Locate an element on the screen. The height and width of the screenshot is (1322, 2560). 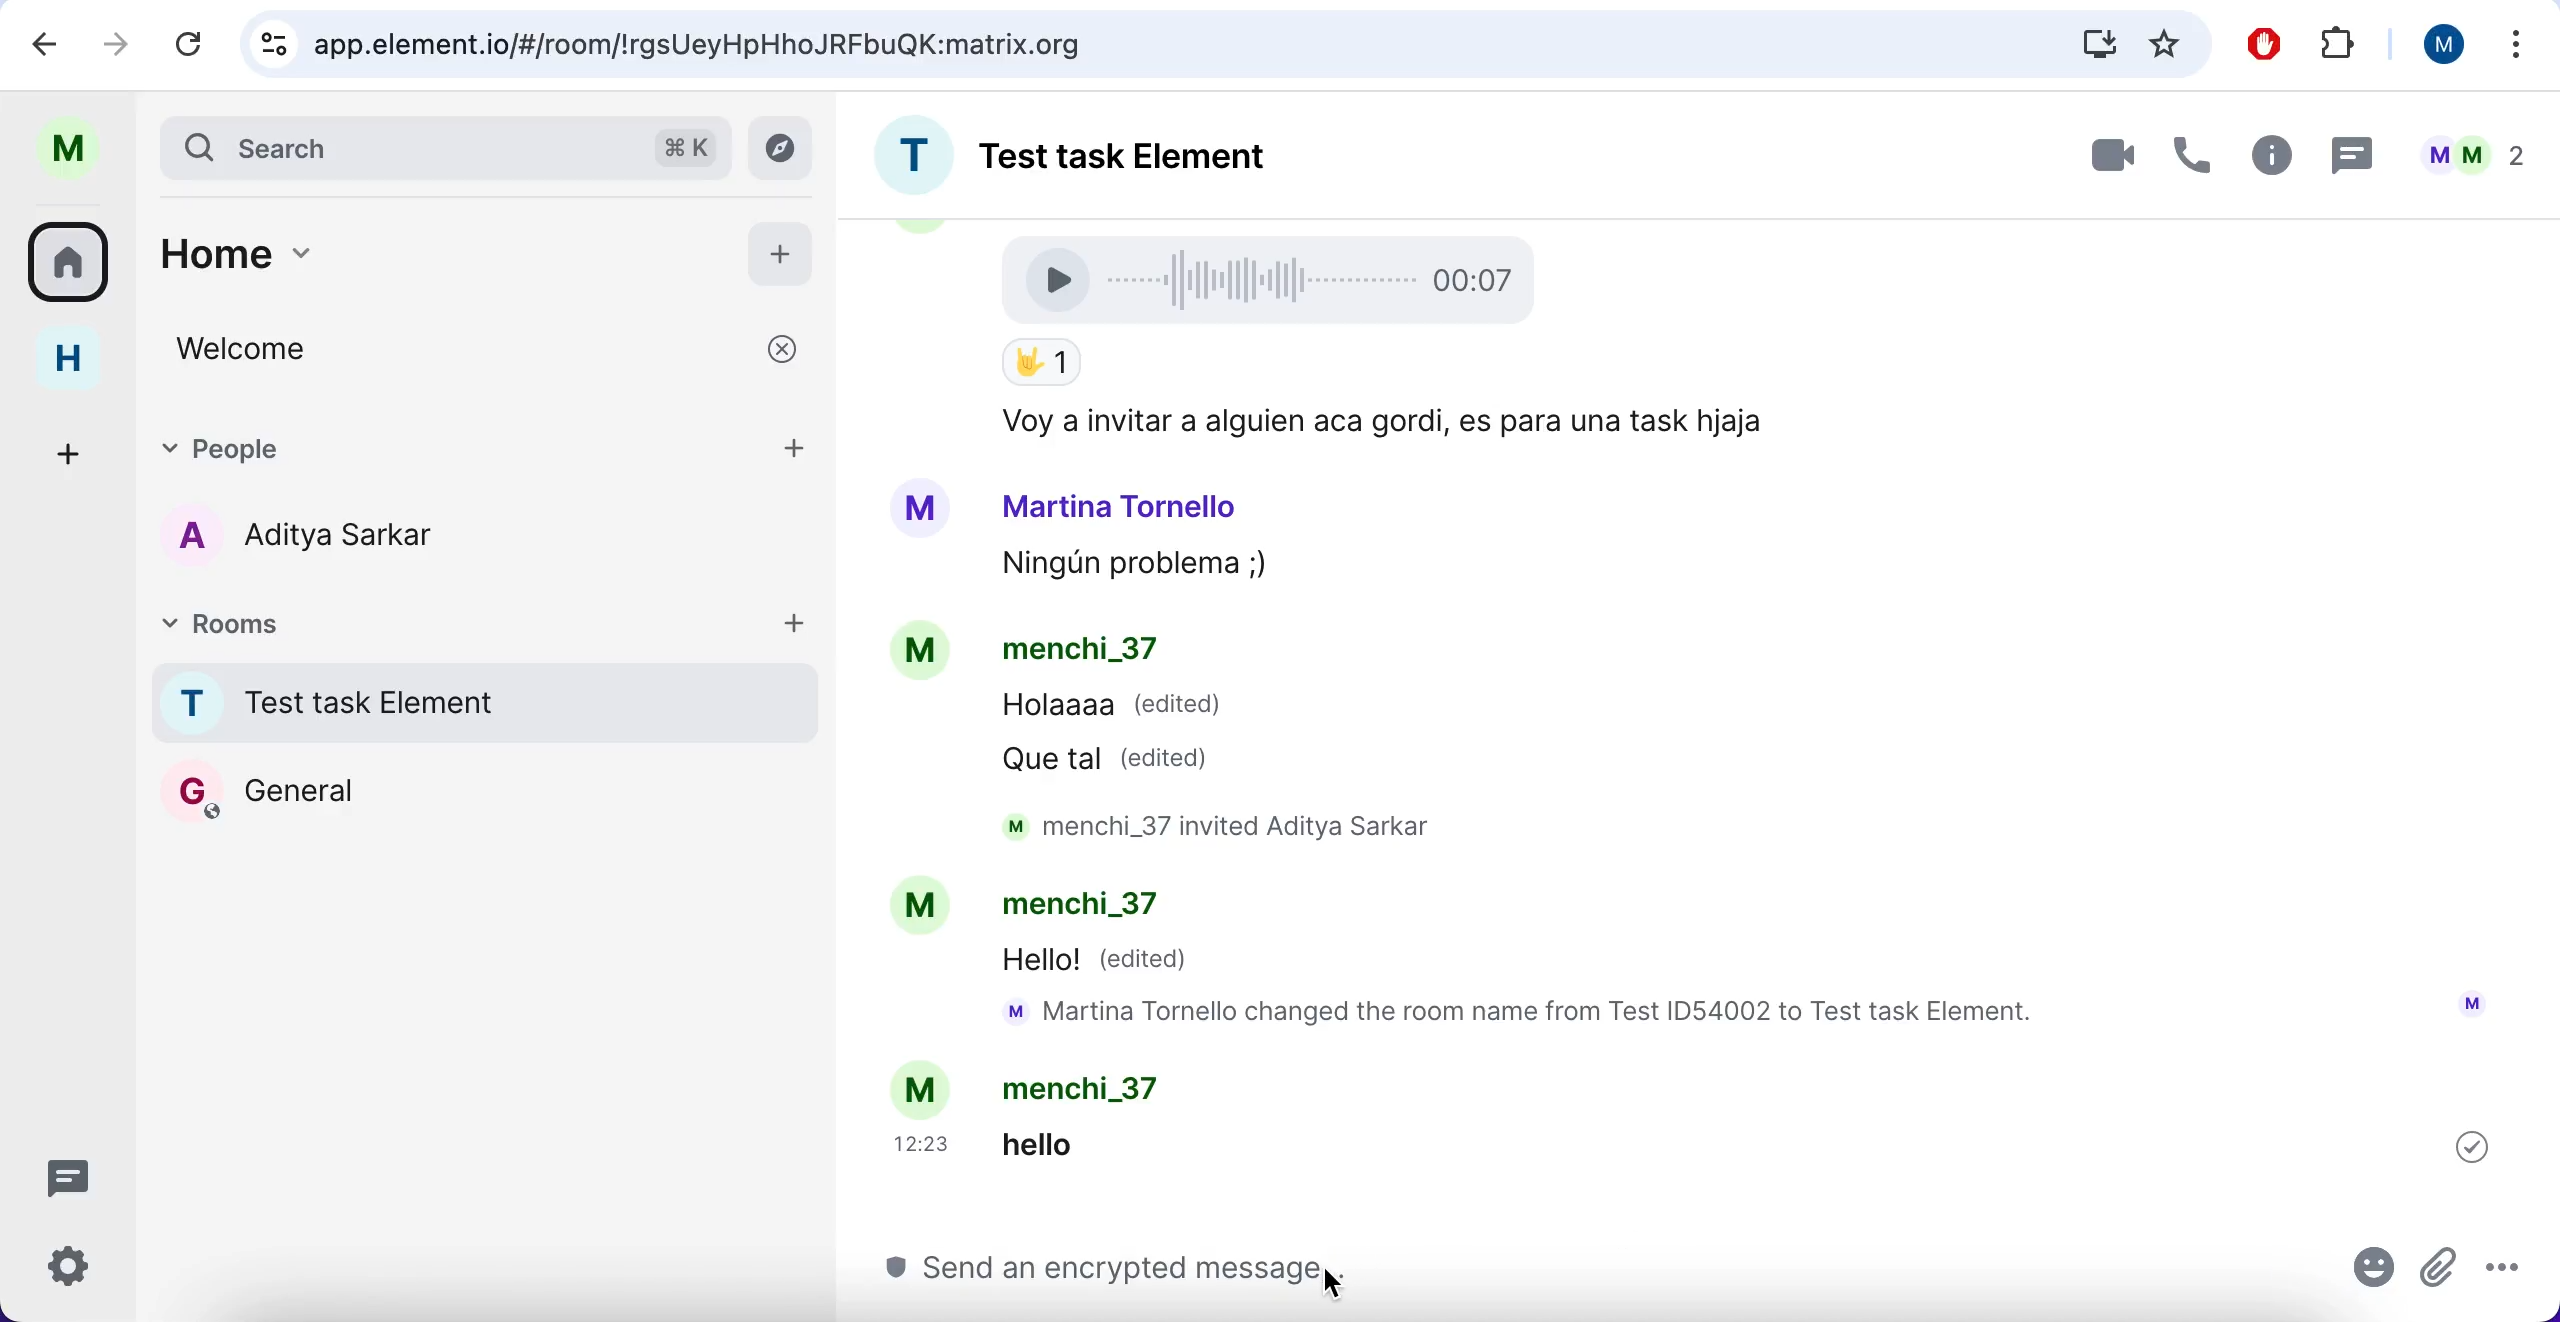
Hello! (edited) is located at coordinates (1099, 962).